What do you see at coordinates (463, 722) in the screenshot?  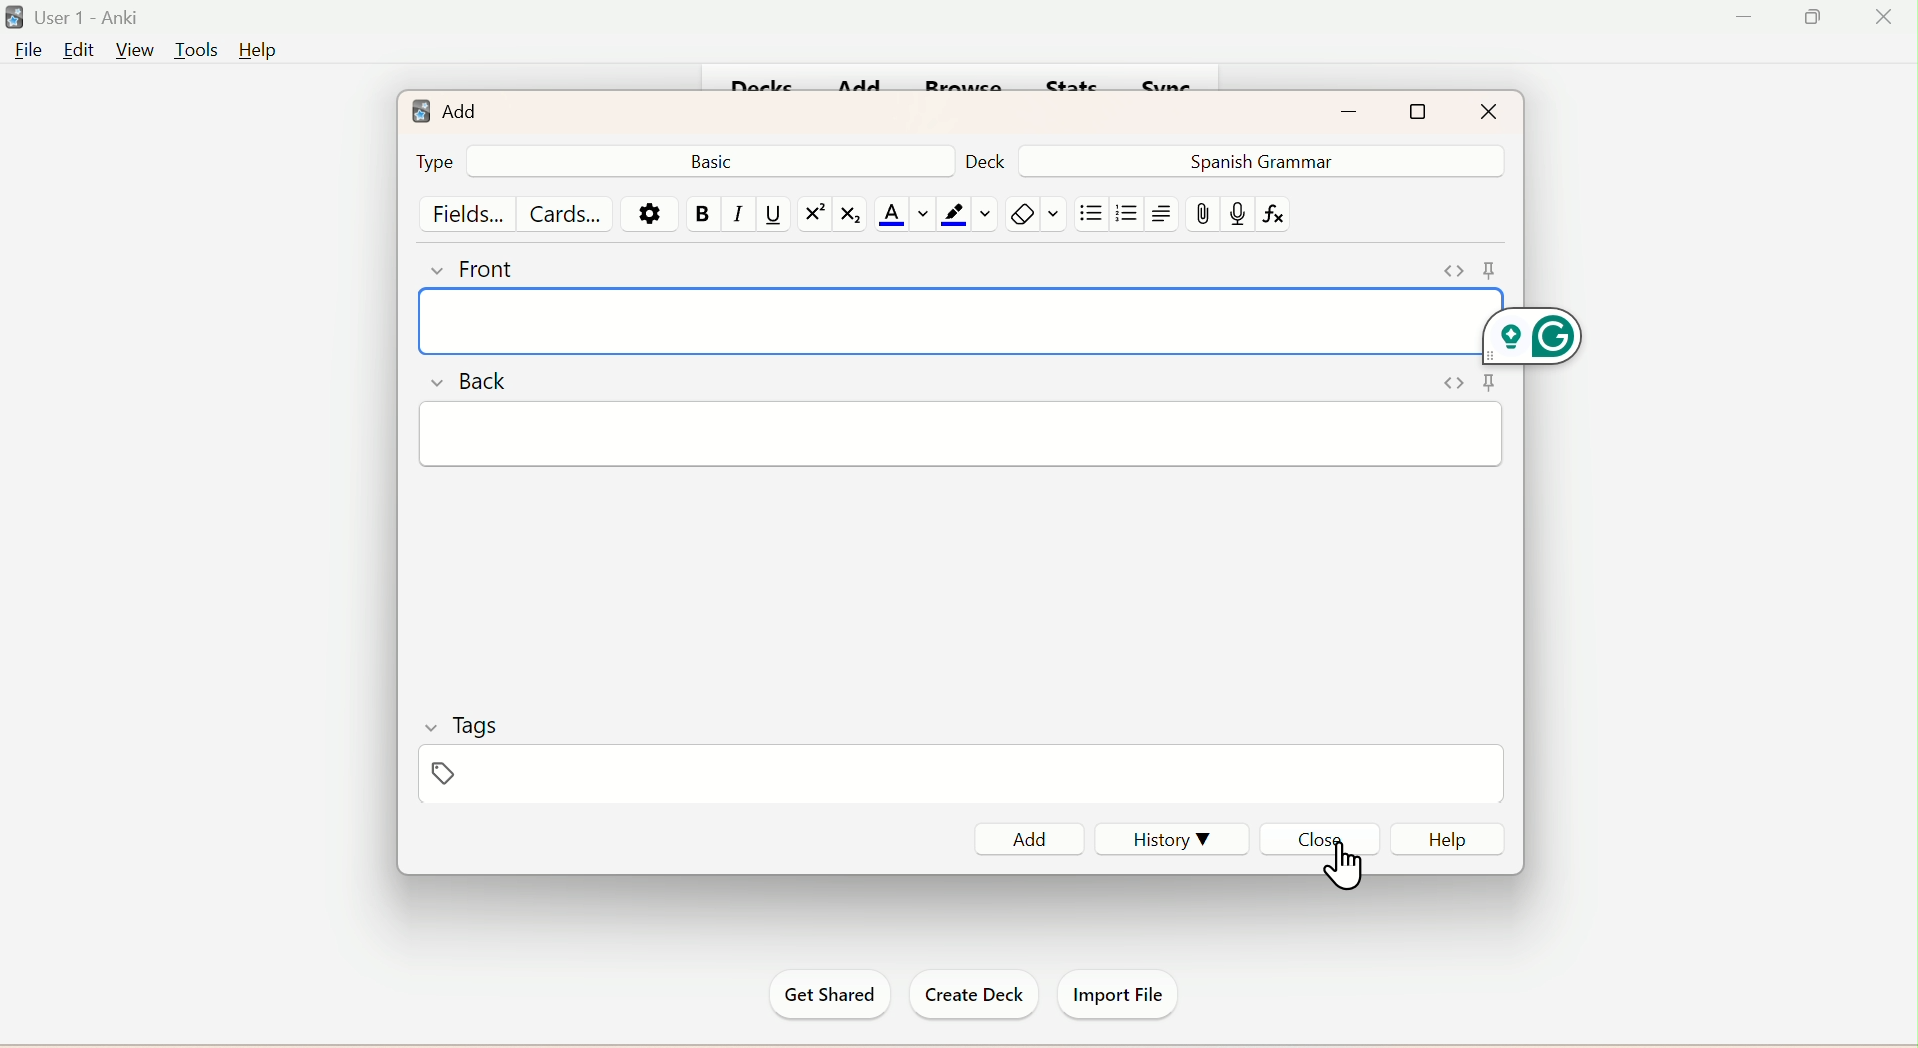 I see `Tags` at bounding box center [463, 722].